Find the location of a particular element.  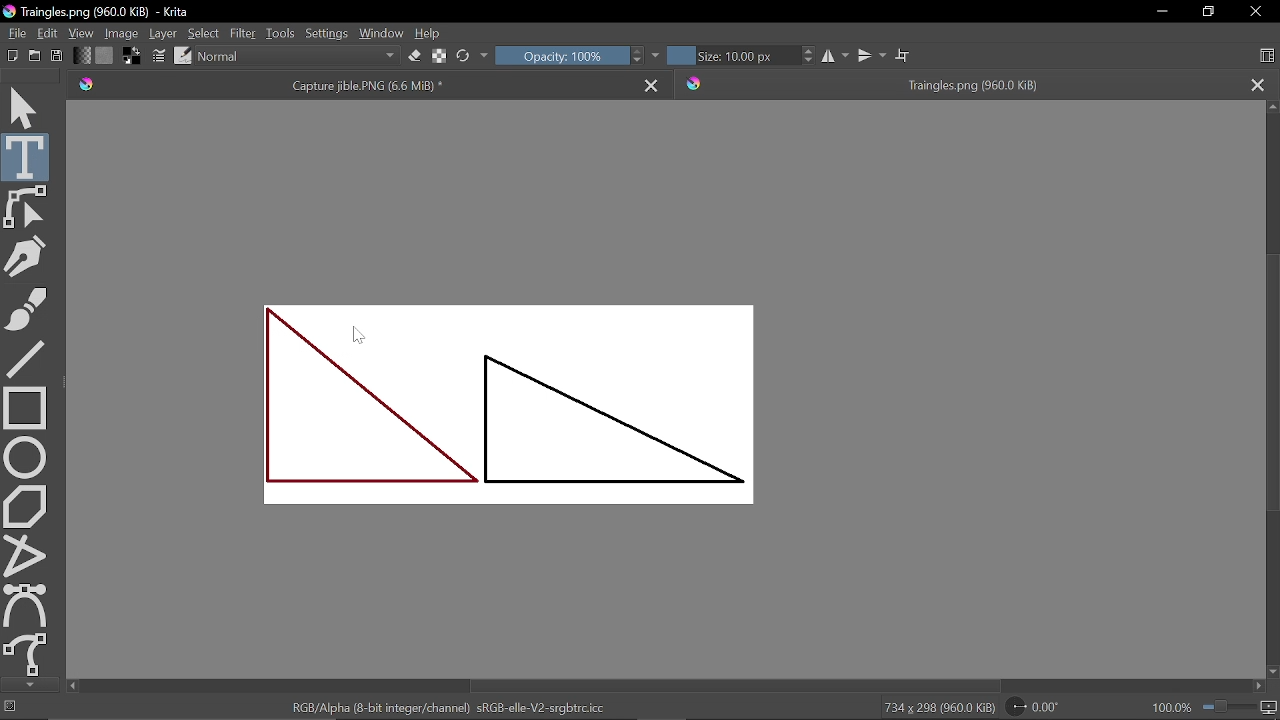

Edit brush settings is located at coordinates (438, 55).